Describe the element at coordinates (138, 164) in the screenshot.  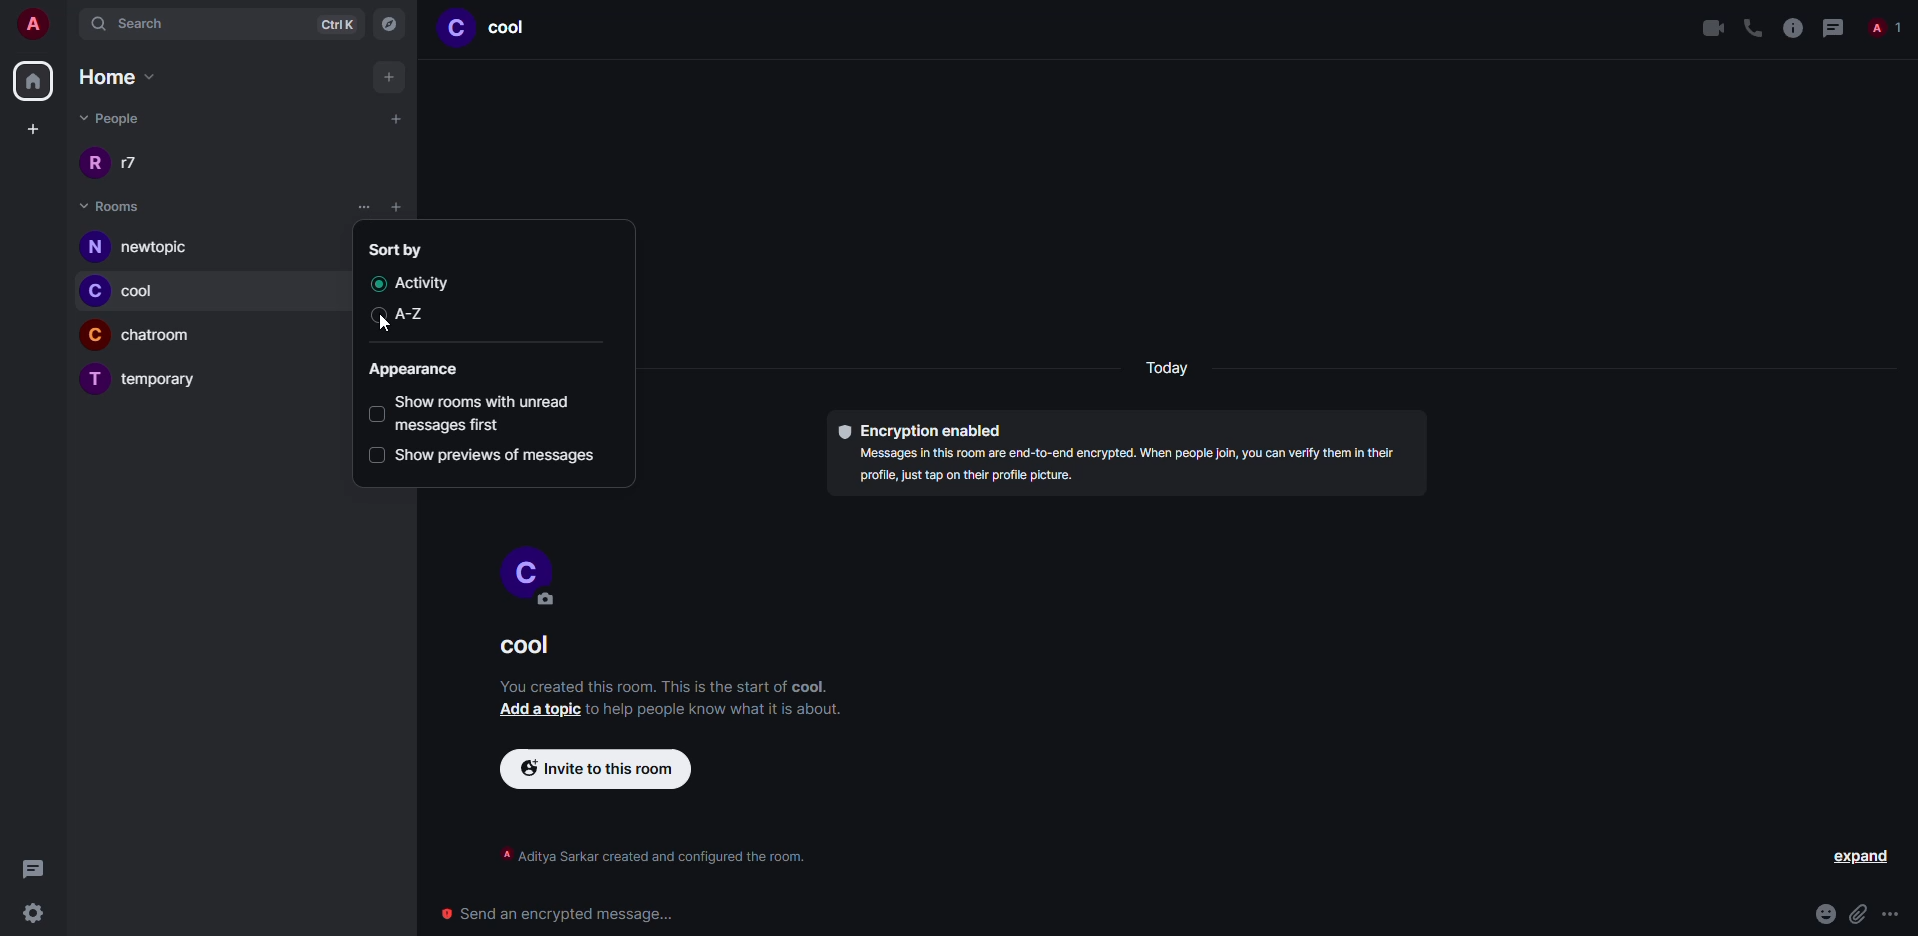
I see `people` at that location.